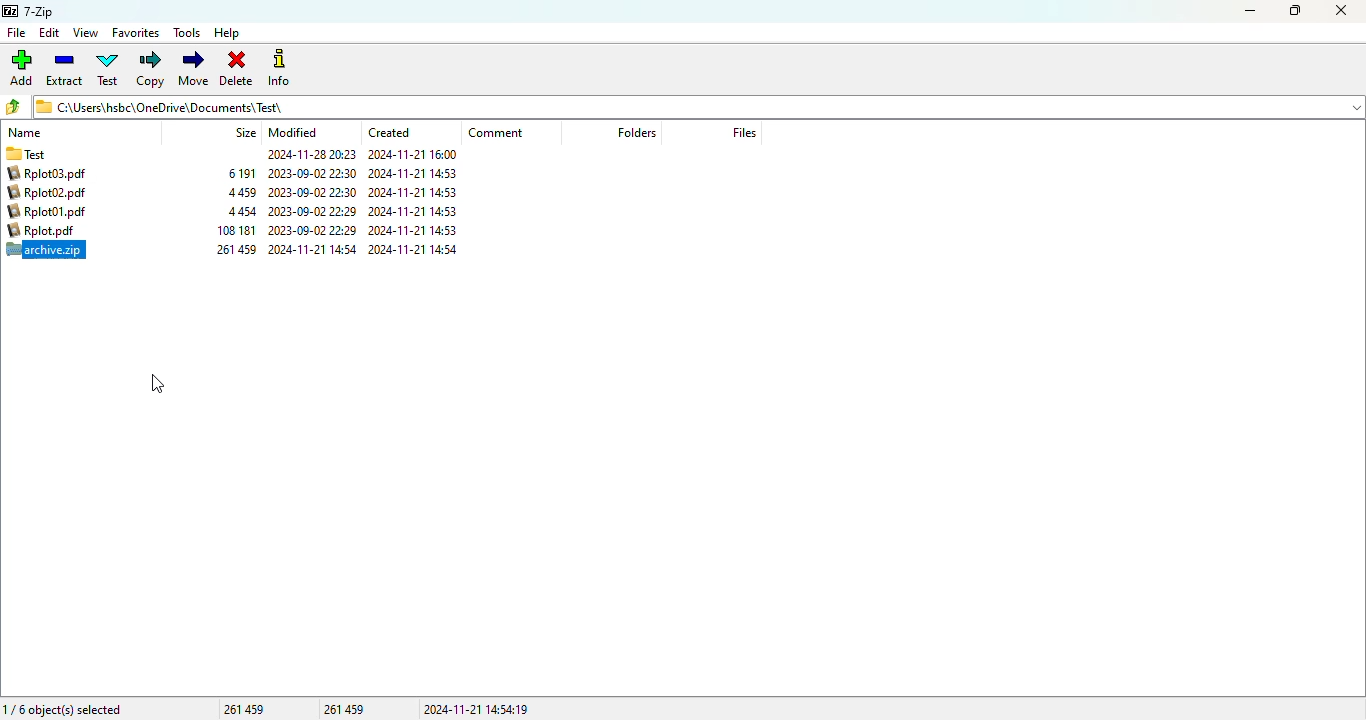  What do you see at coordinates (14, 107) in the screenshot?
I see `browse folders` at bounding box center [14, 107].